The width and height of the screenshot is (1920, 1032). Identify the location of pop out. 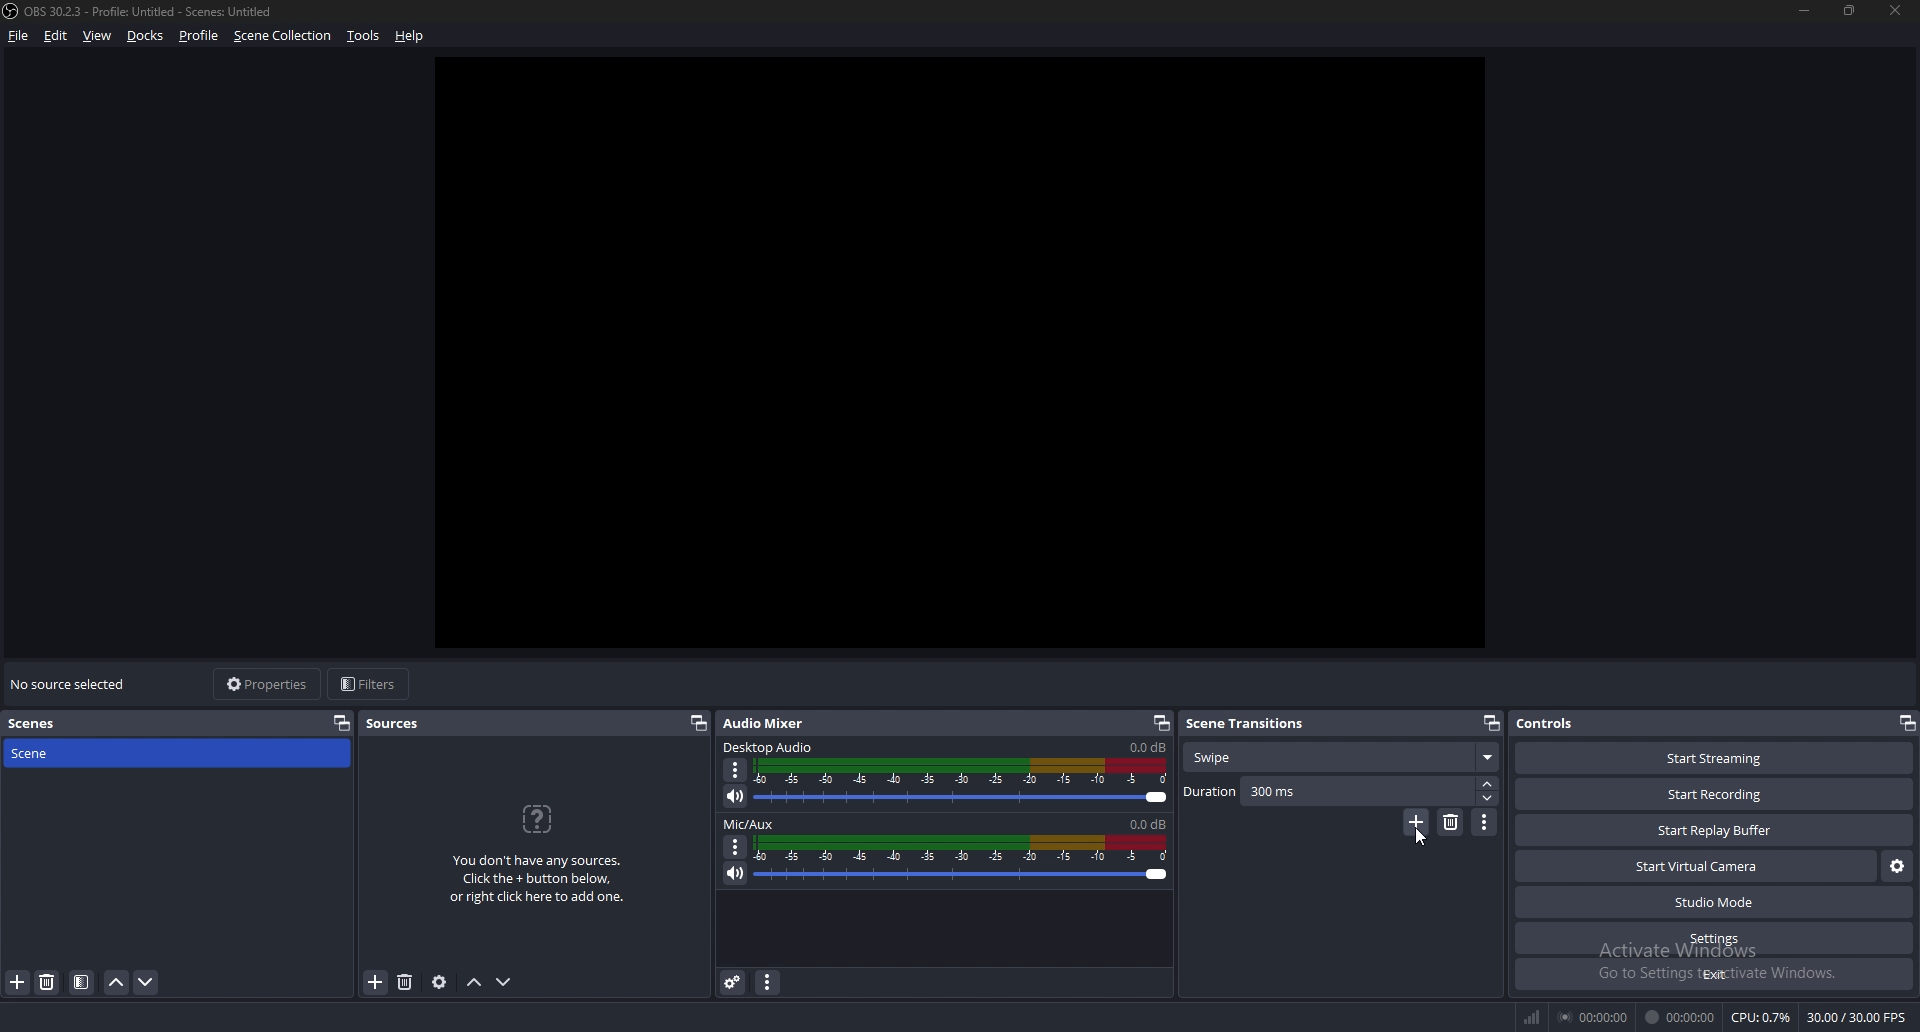
(1906, 724).